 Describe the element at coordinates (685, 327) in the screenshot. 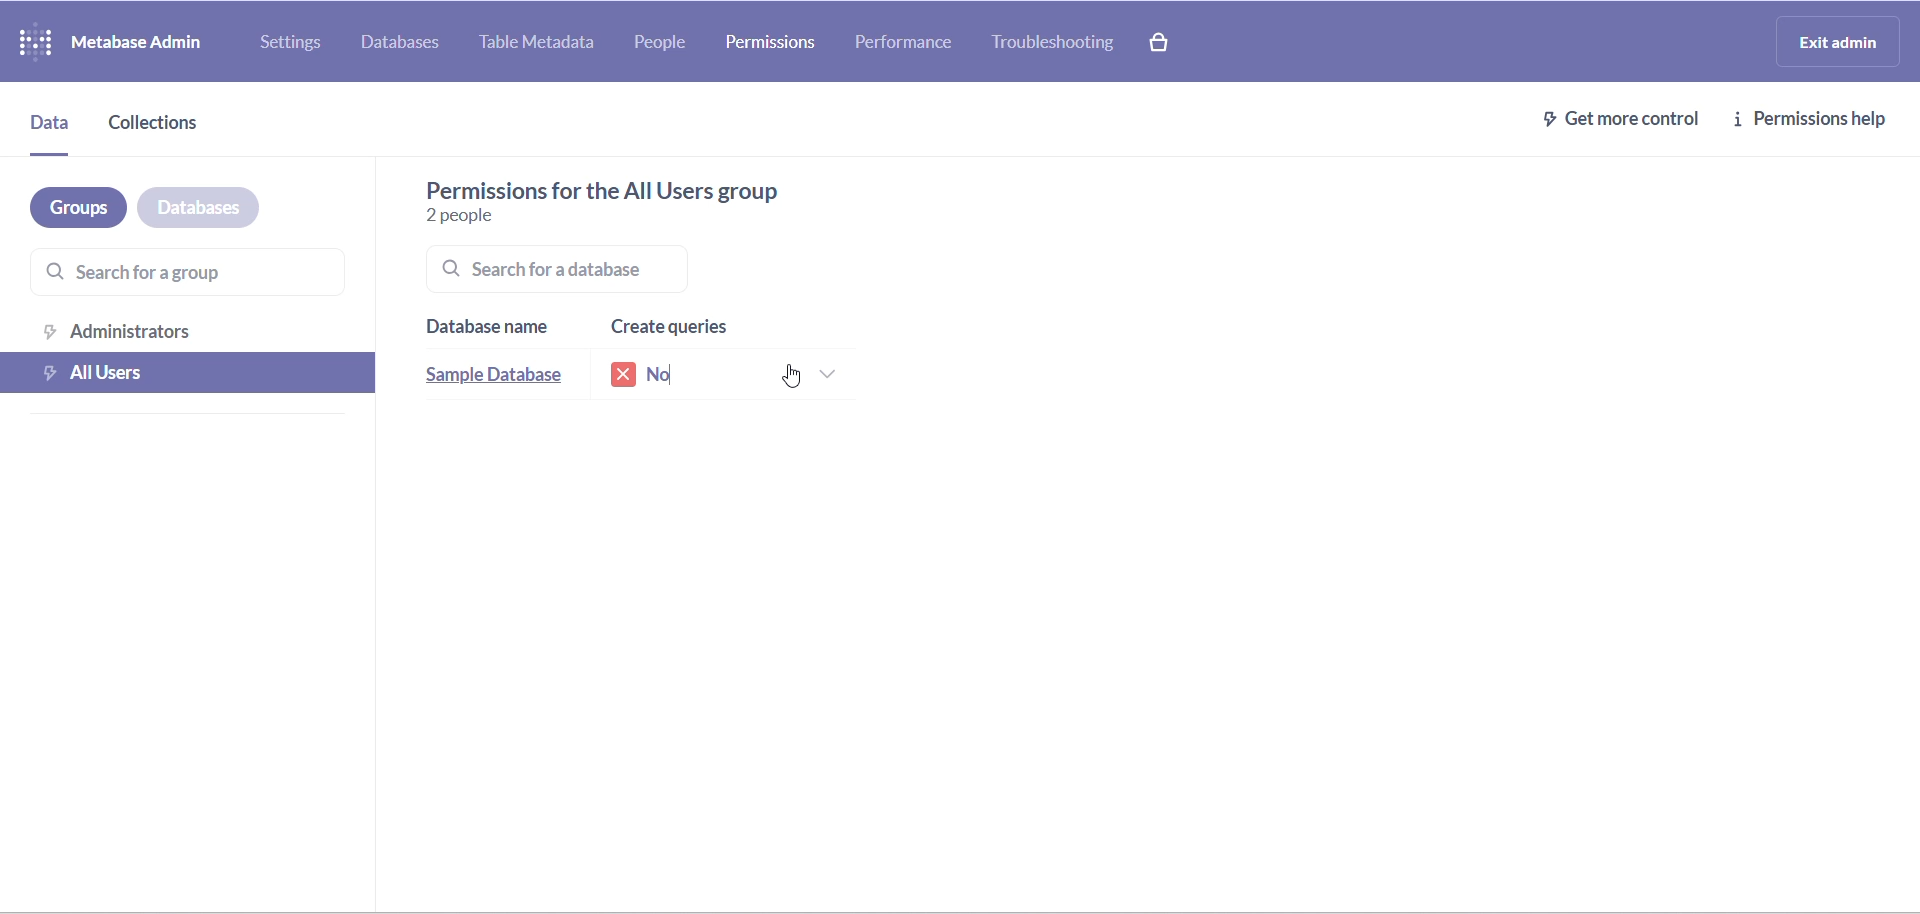

I see `create queries` at that location.